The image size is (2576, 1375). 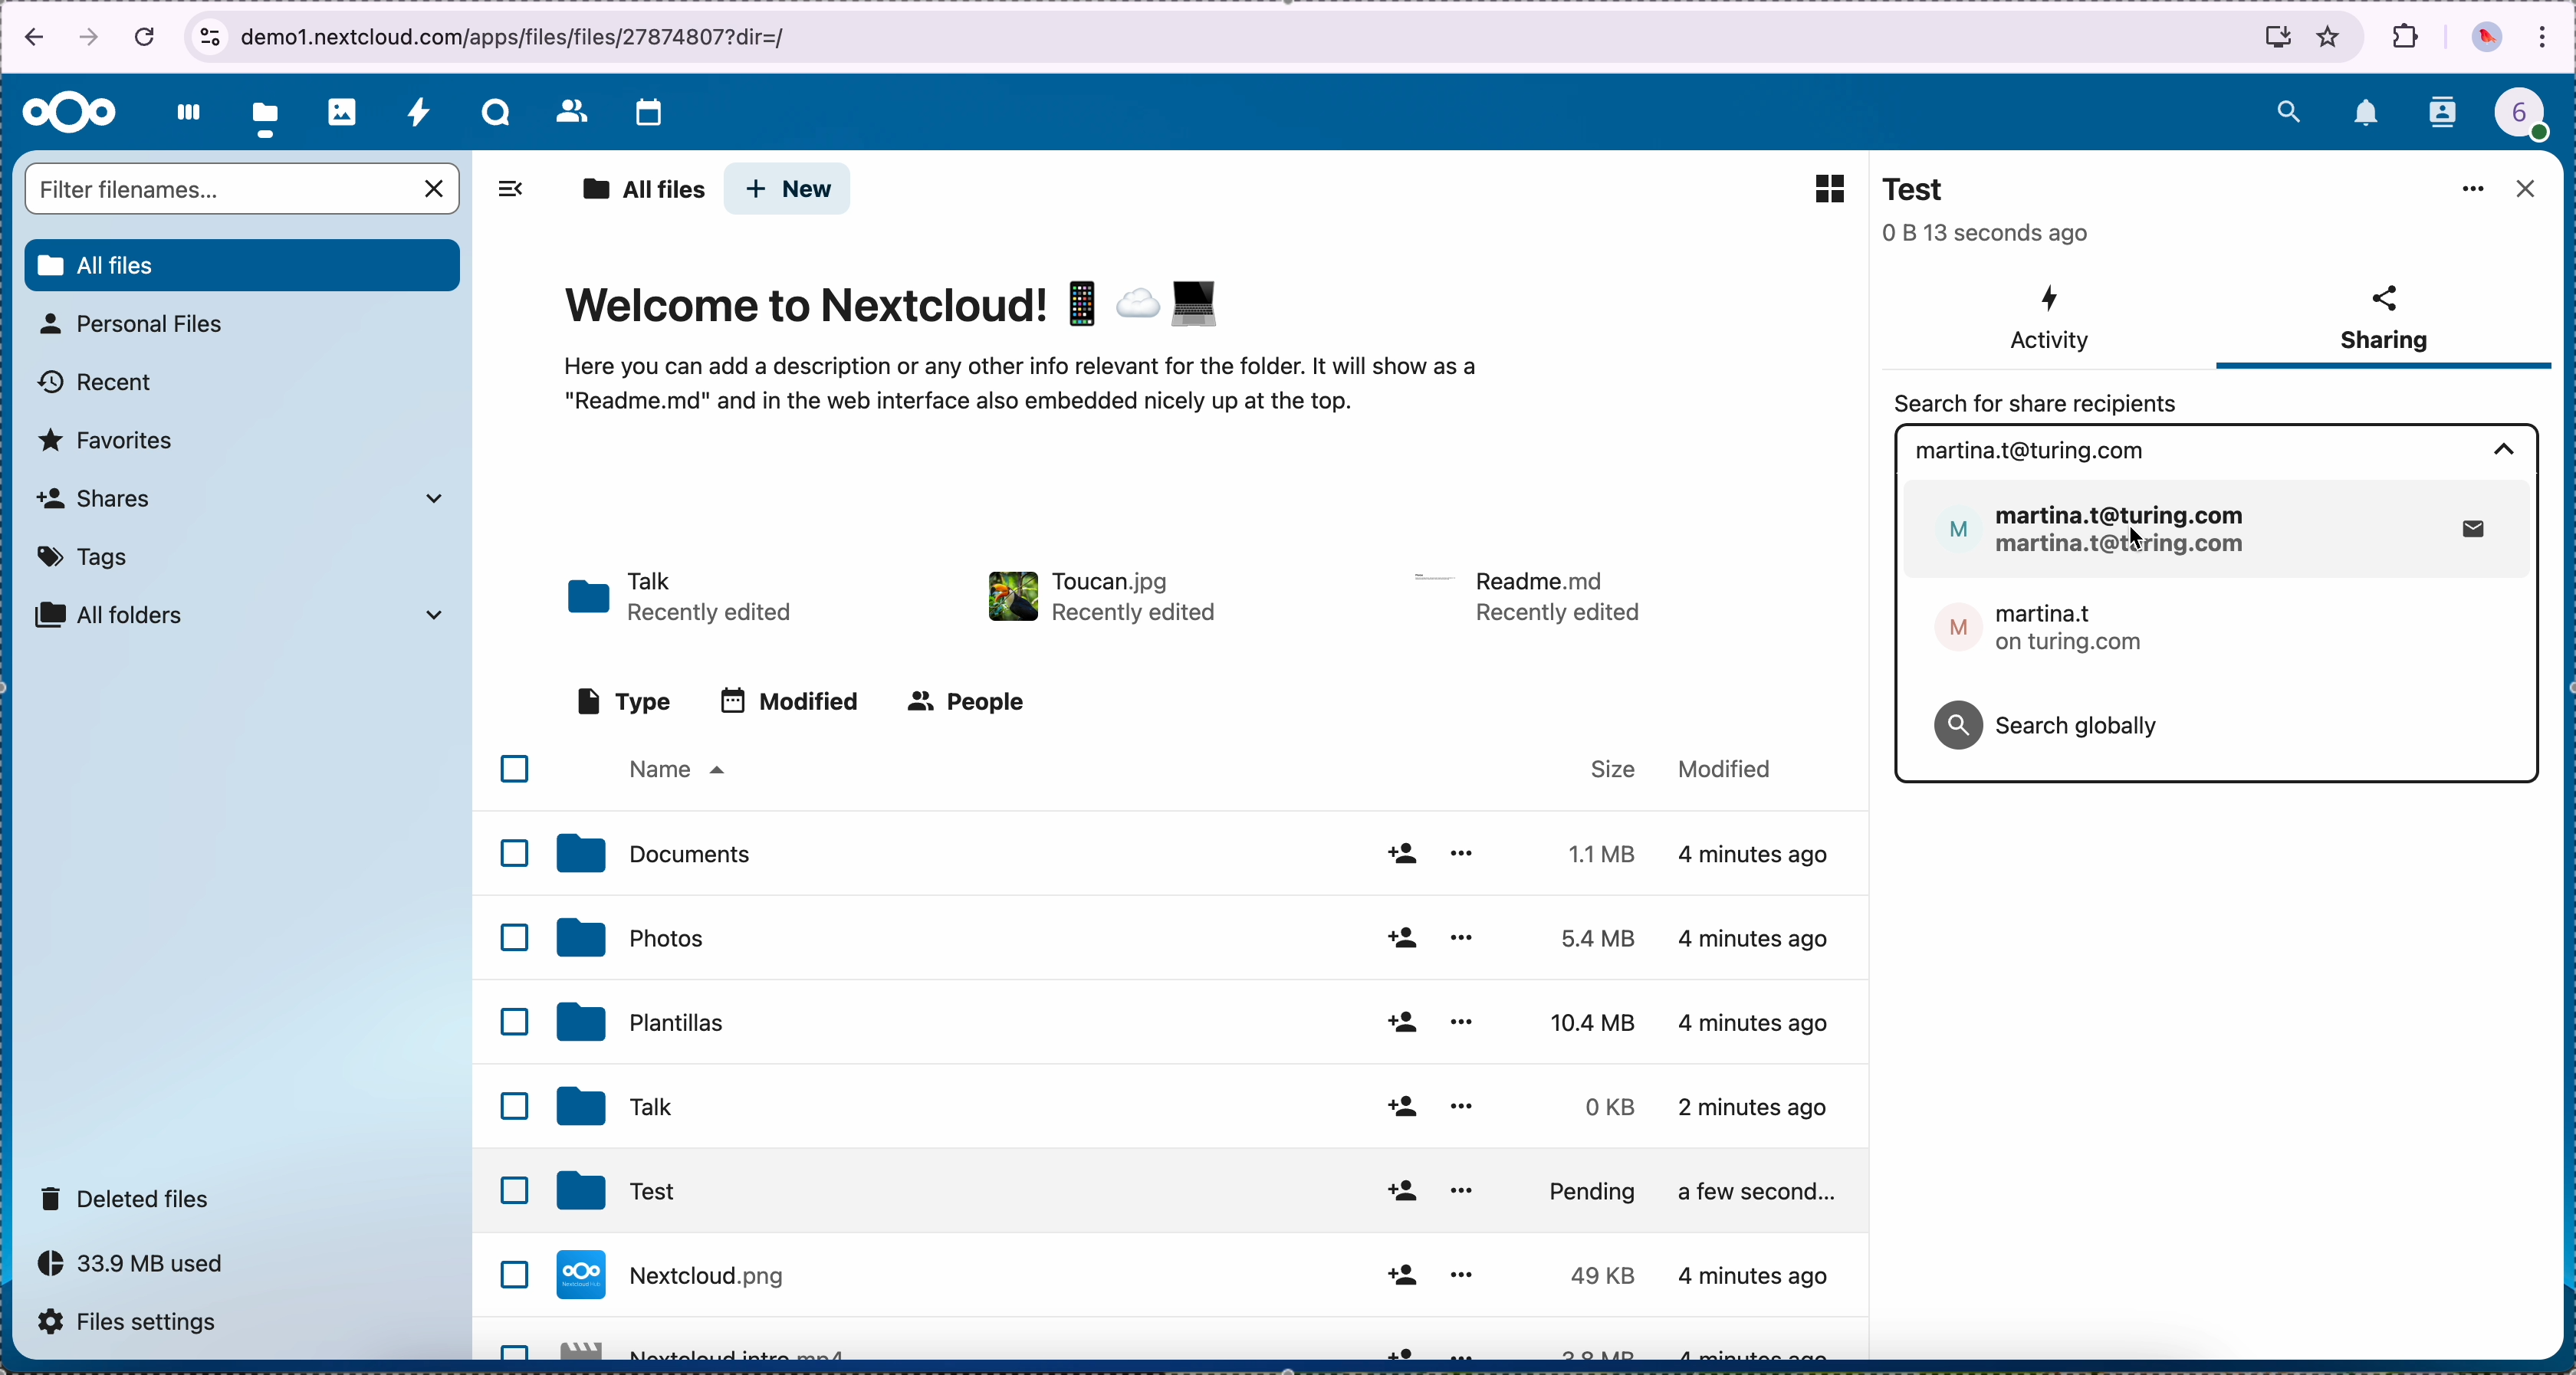 What do you see at coordinates (343, 112) in the screenshot?
I see `photos` at bounding box center [343, 112].